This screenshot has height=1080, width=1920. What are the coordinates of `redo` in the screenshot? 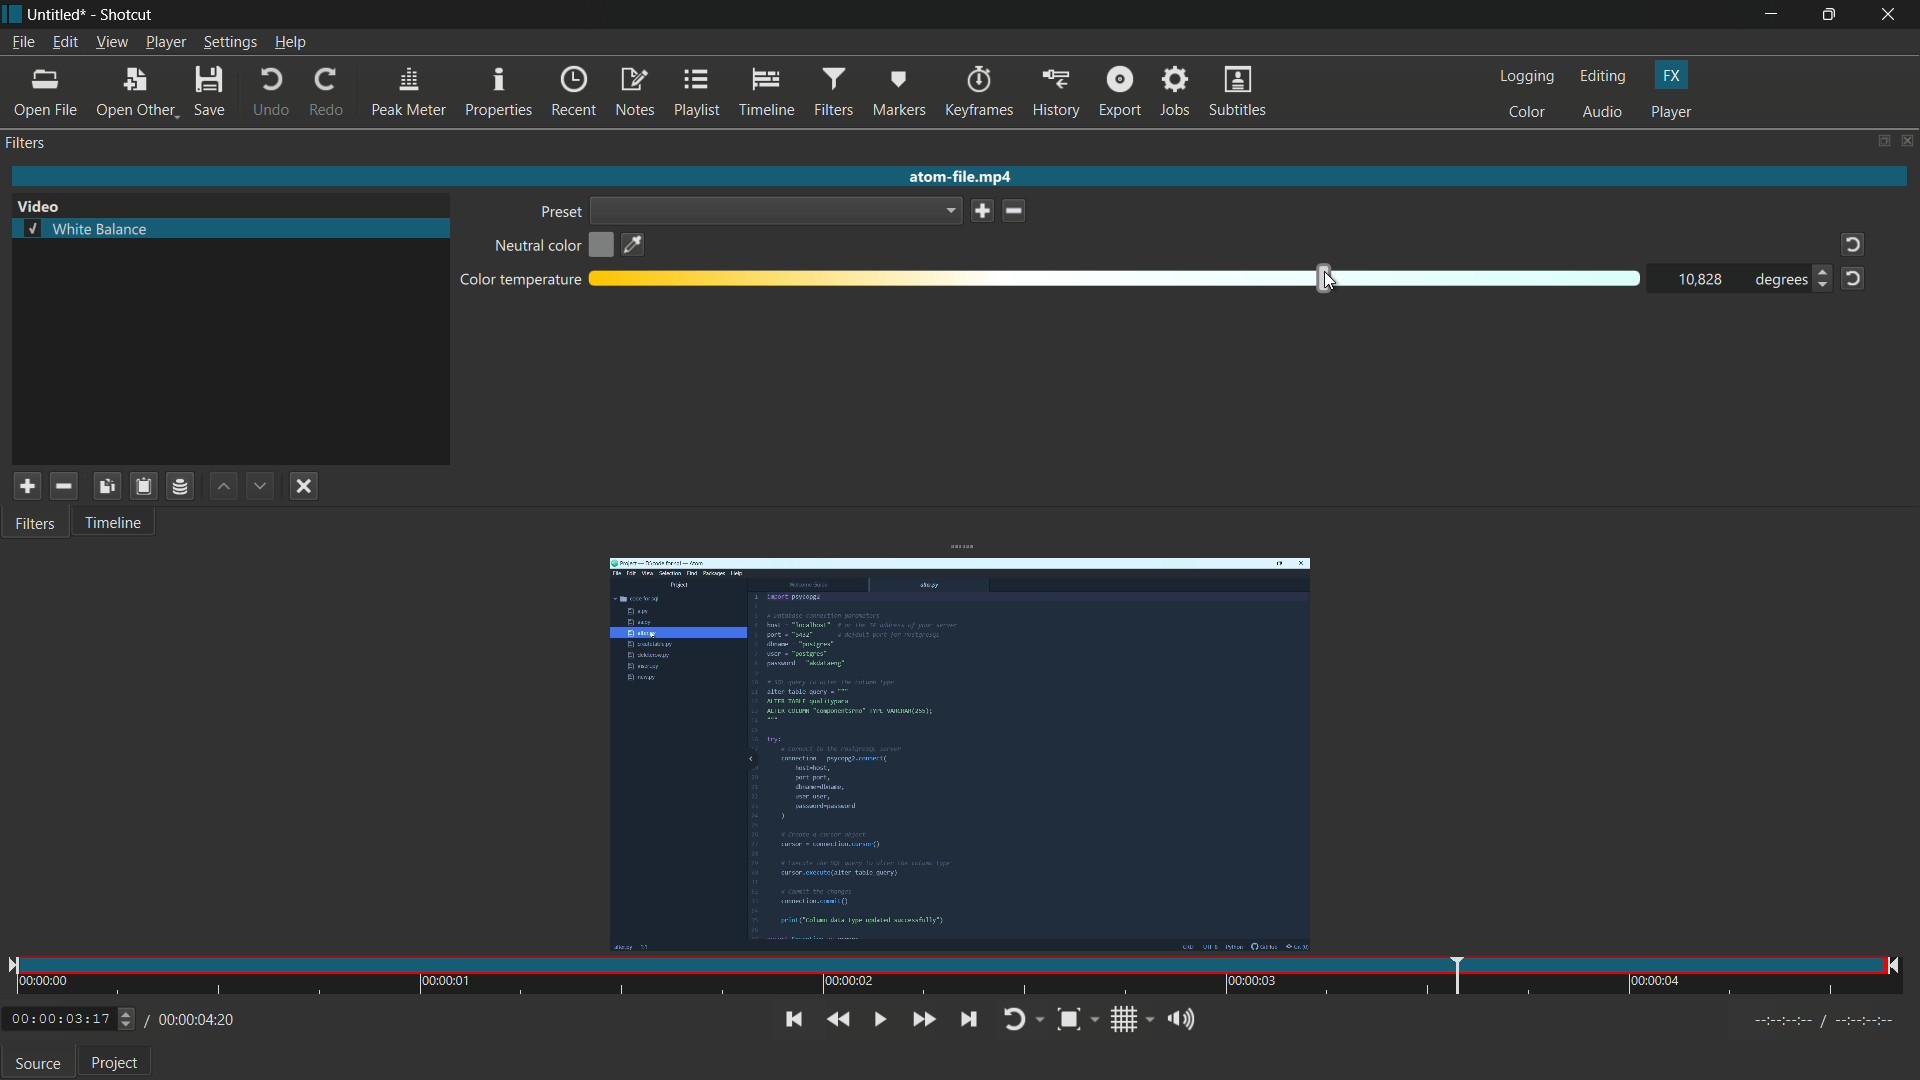 It's located at (328, 89).